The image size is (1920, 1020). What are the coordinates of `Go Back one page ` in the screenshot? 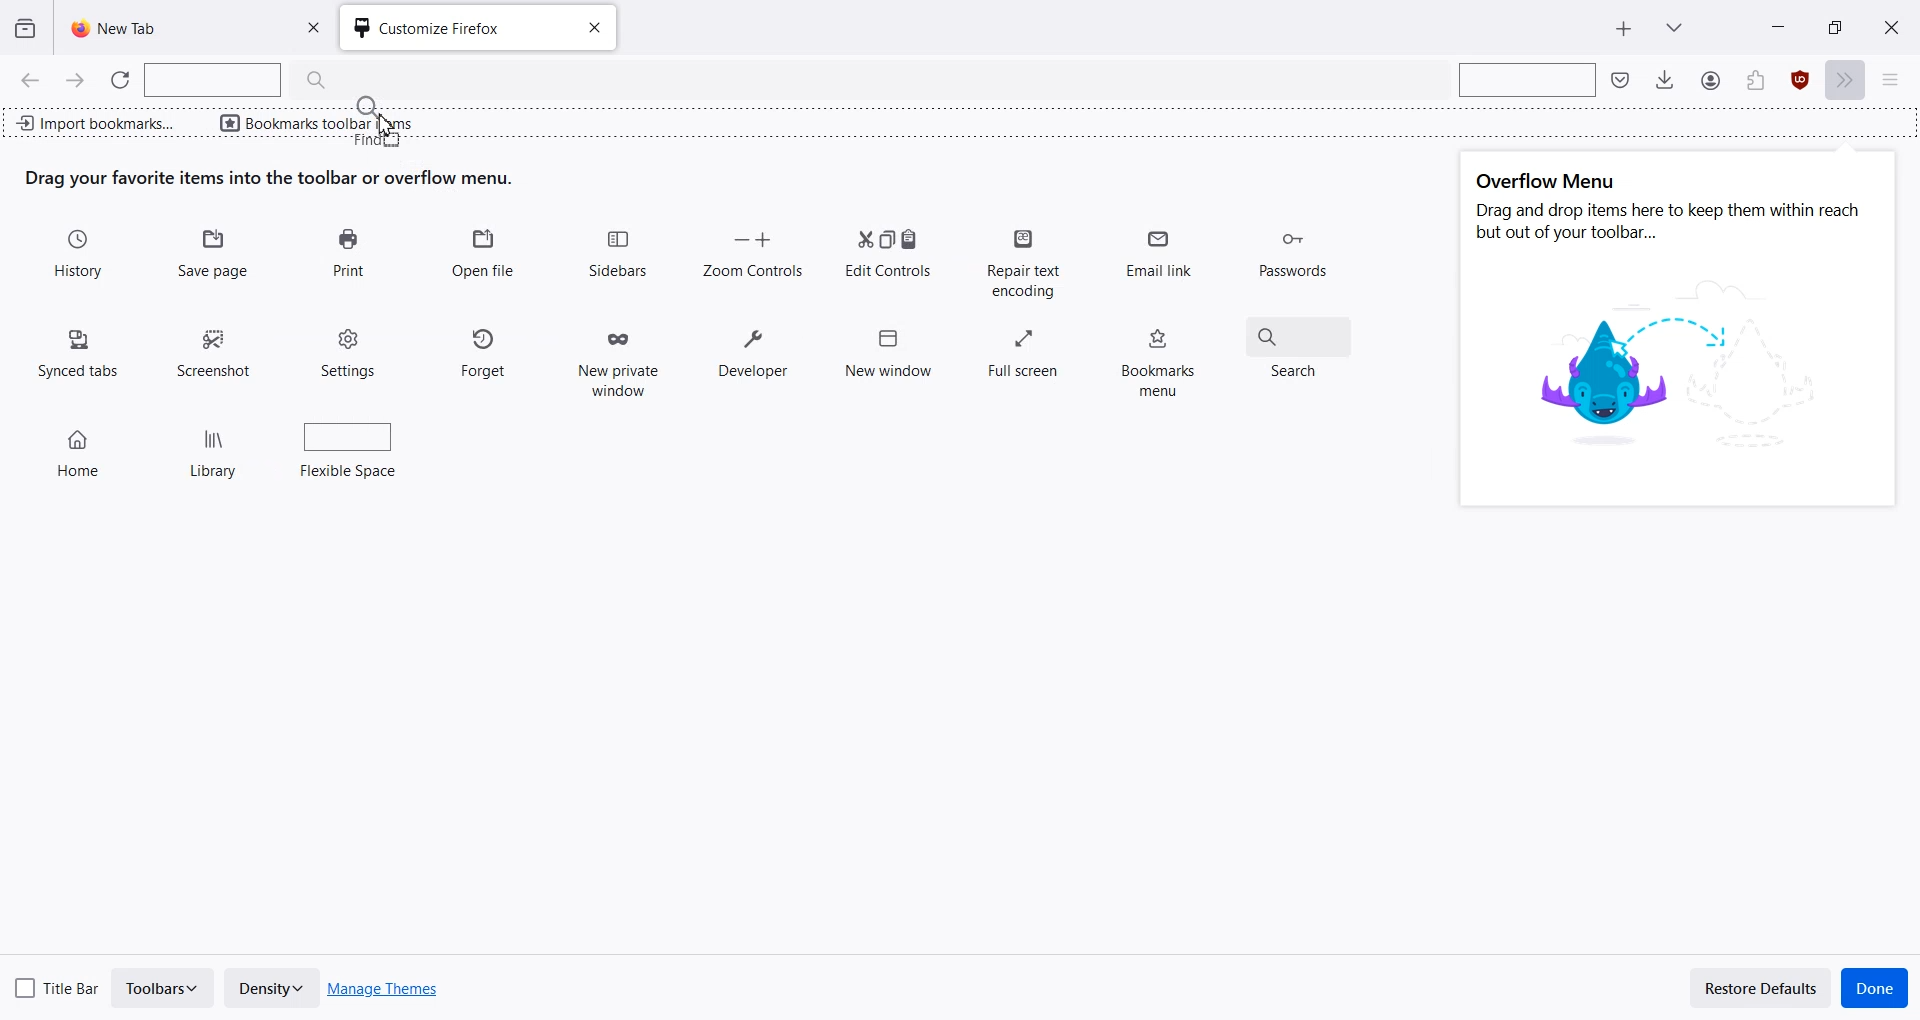 It's located at (28, 79).